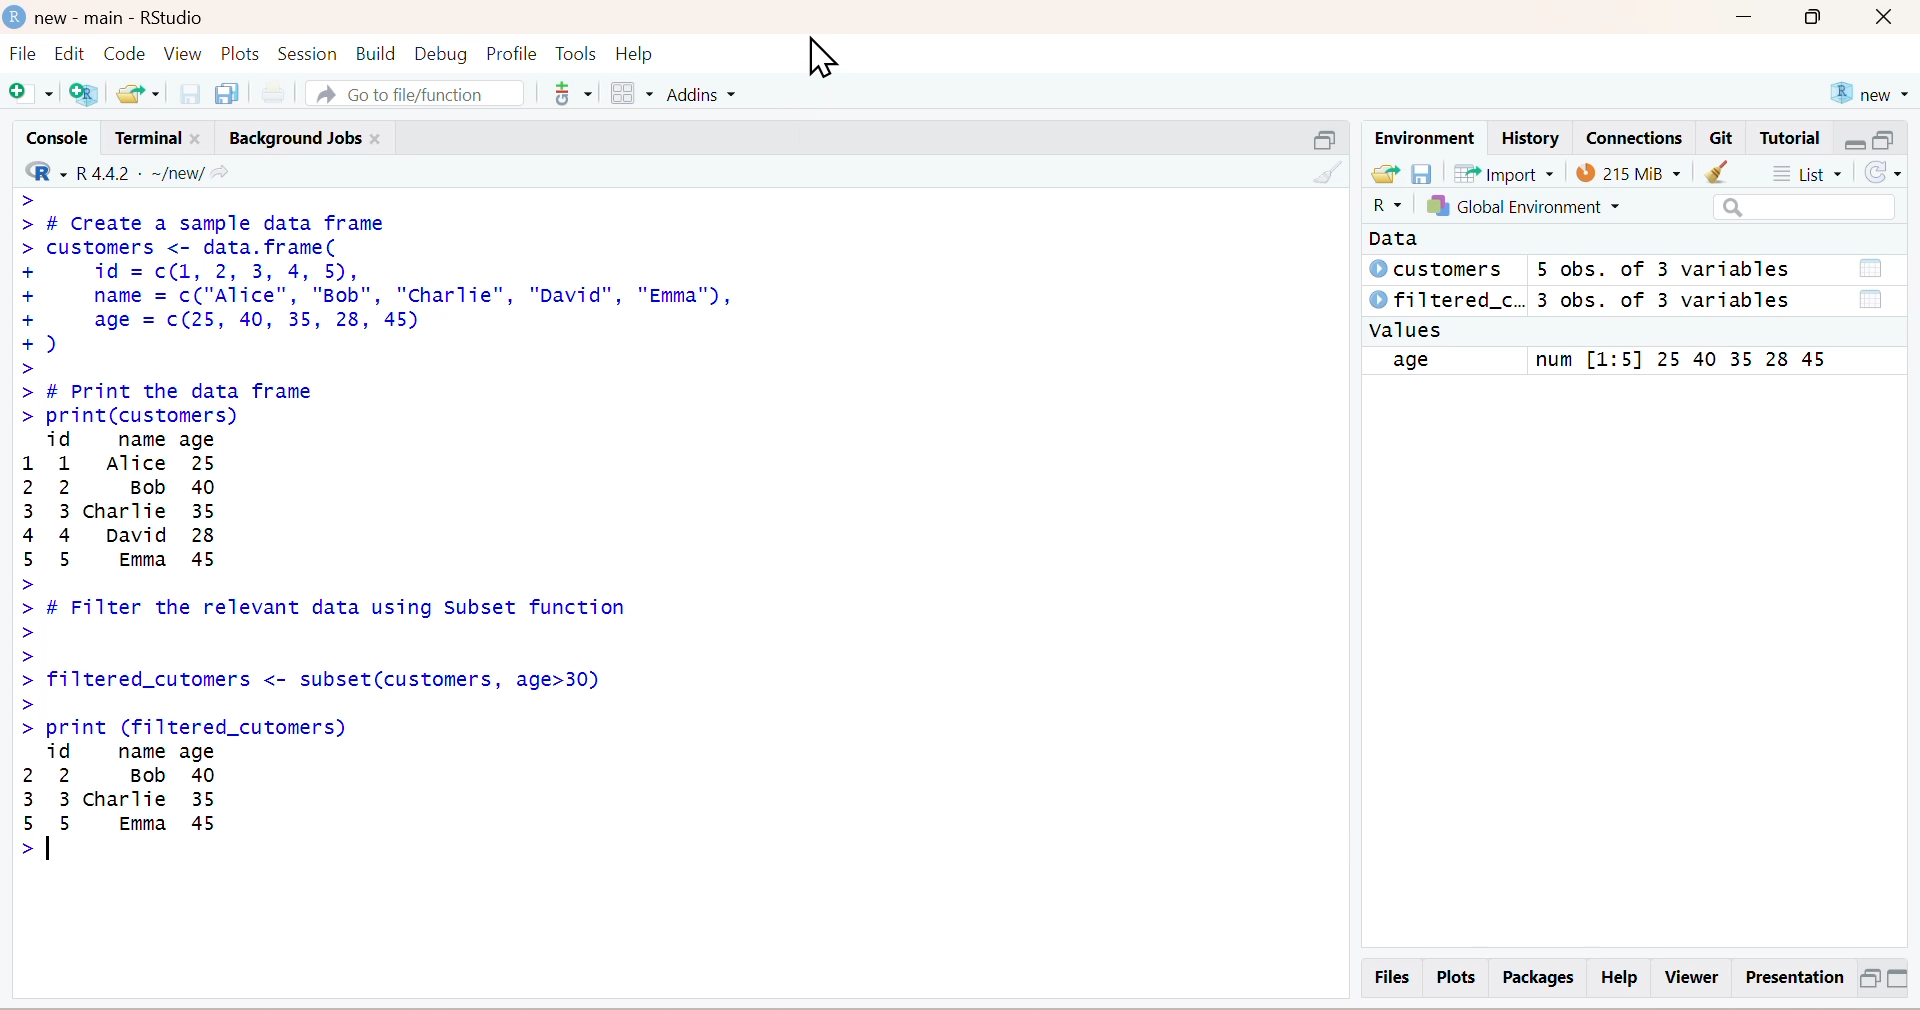 Image resolution: width=1920 pixels, height=1010 pixels. What do you see at coordinates (89, 92) in the screenshot?
I see `Create a project` at bounding box center [89, 92].